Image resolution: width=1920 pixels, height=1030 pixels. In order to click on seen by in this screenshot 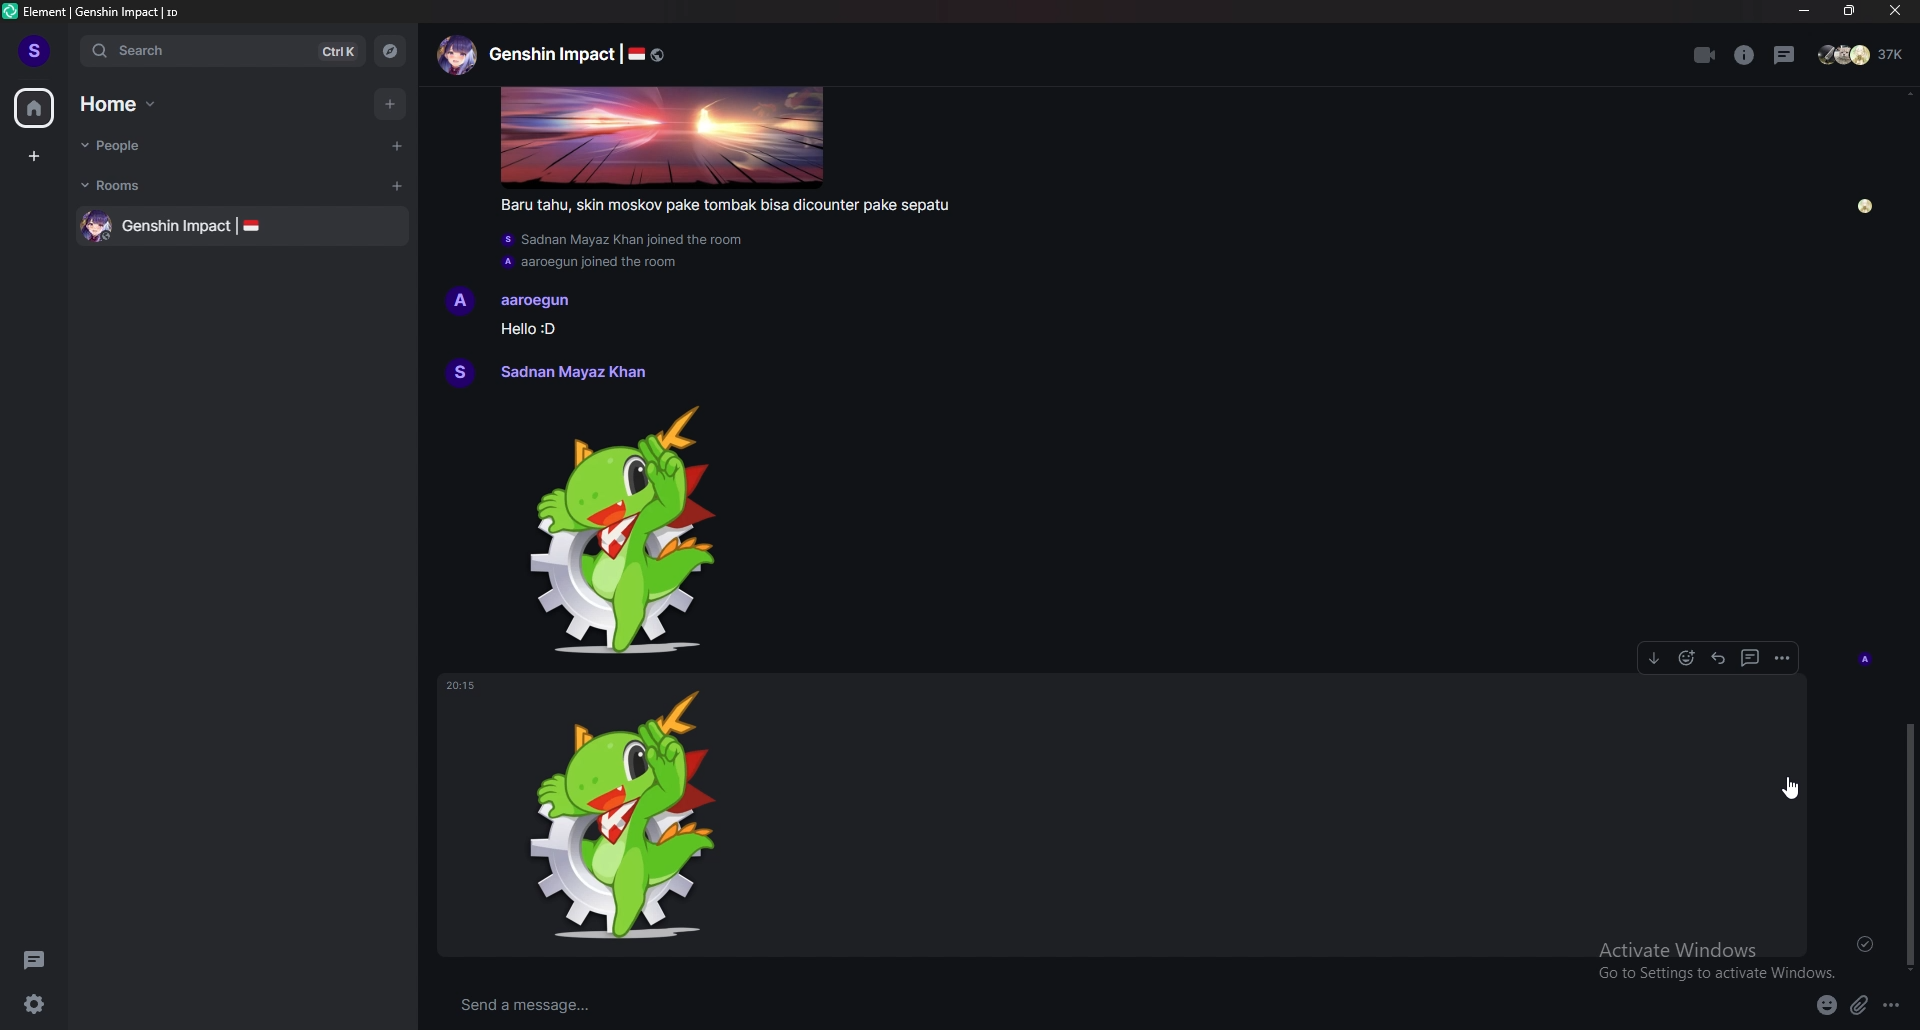, I will do `click(1864, 659)`.